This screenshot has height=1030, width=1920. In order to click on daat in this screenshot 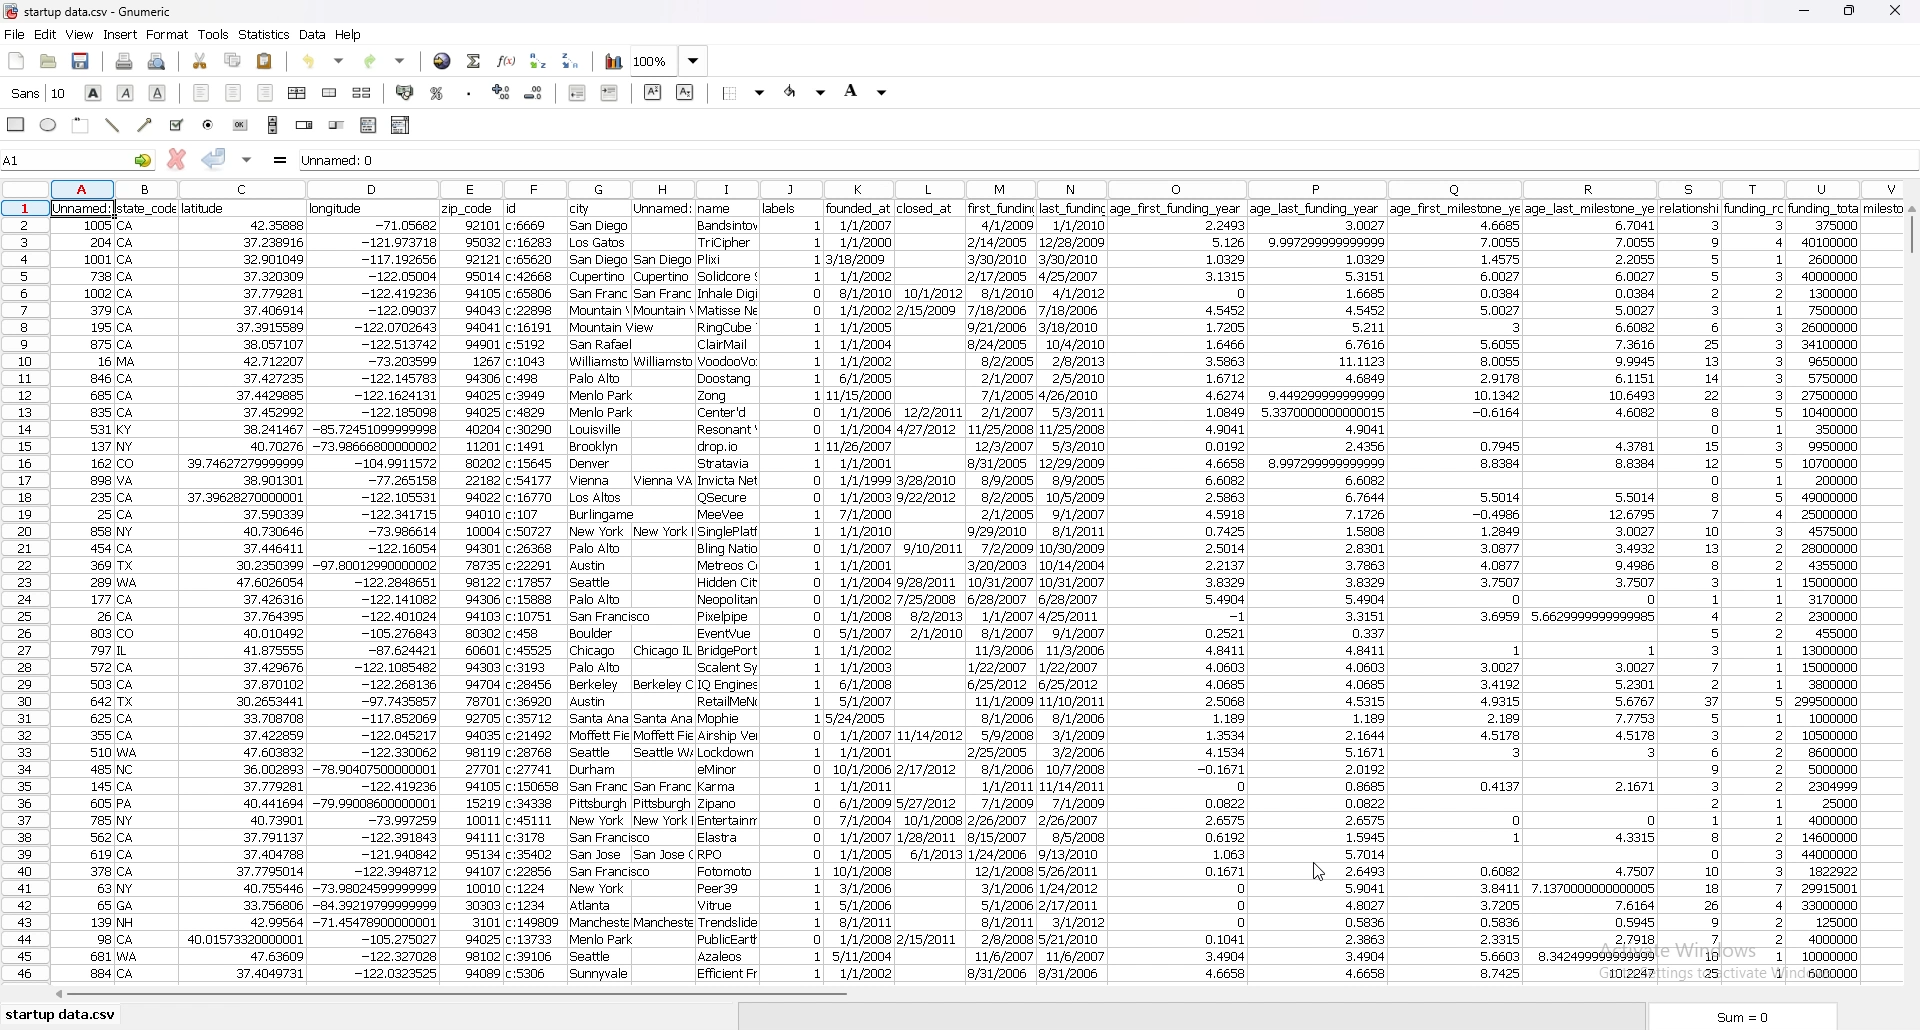, I will do `click(1593, 591)`.